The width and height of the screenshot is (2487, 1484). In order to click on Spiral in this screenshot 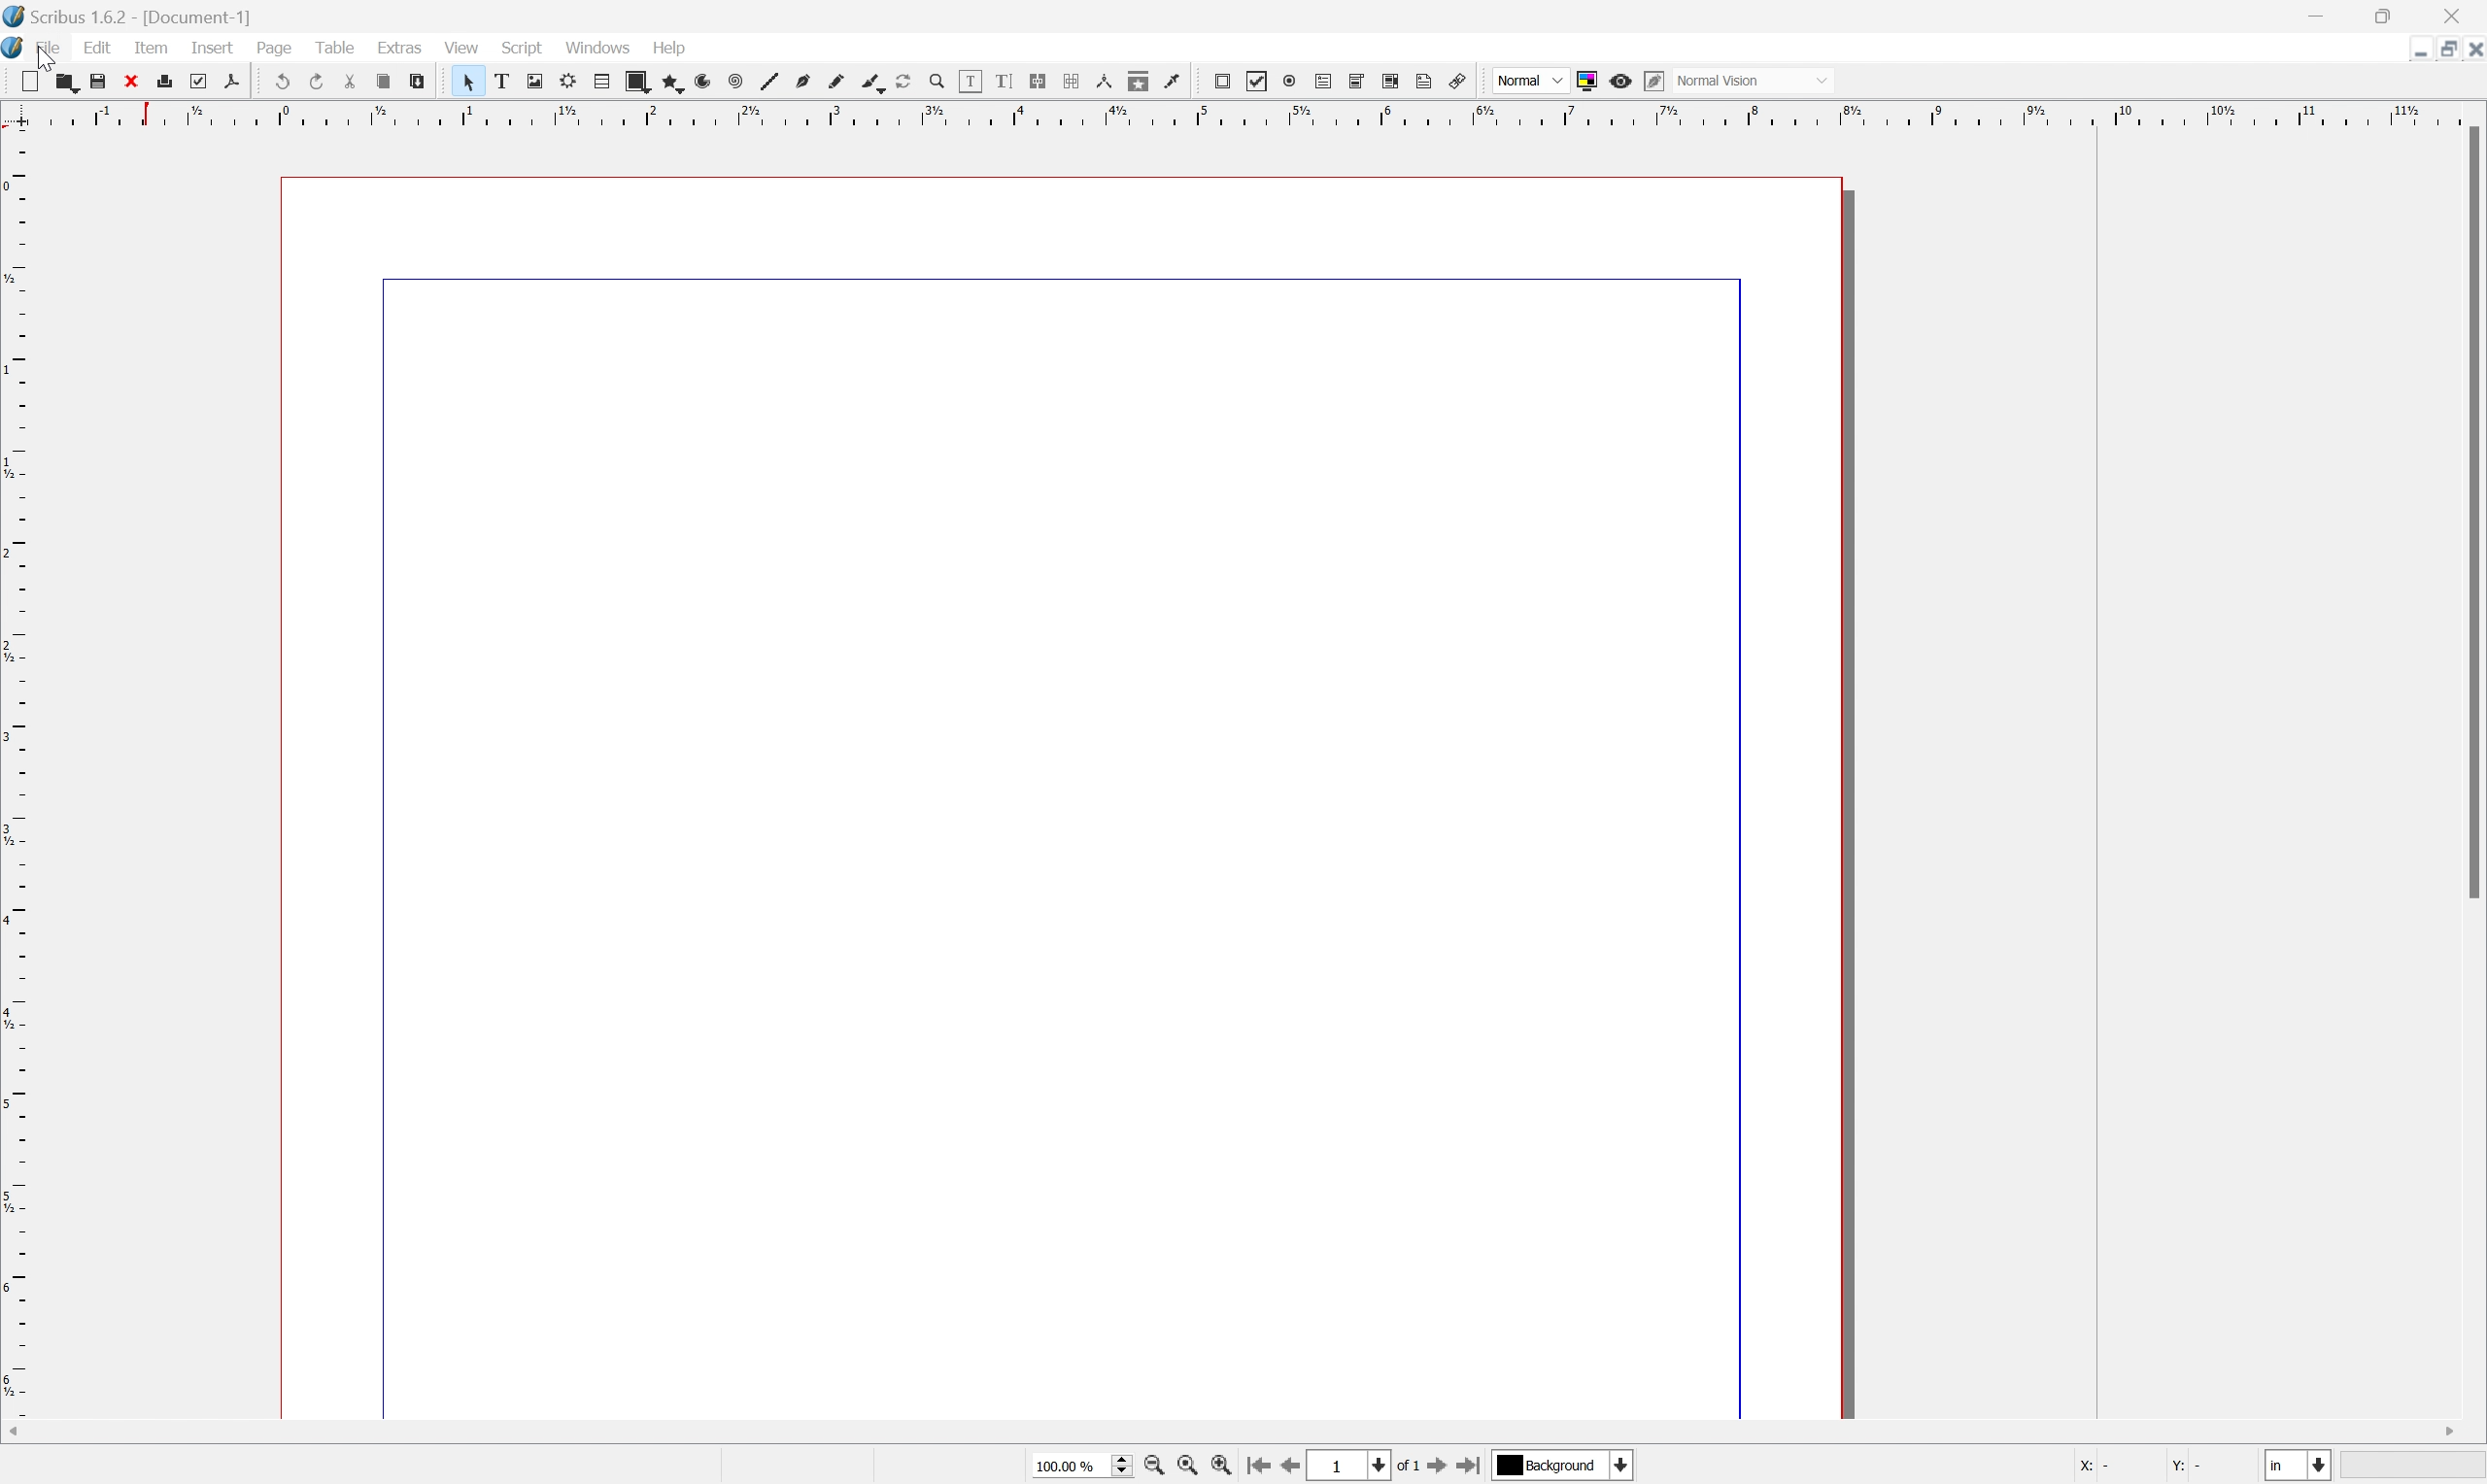, I will do `click(733, 82)`.